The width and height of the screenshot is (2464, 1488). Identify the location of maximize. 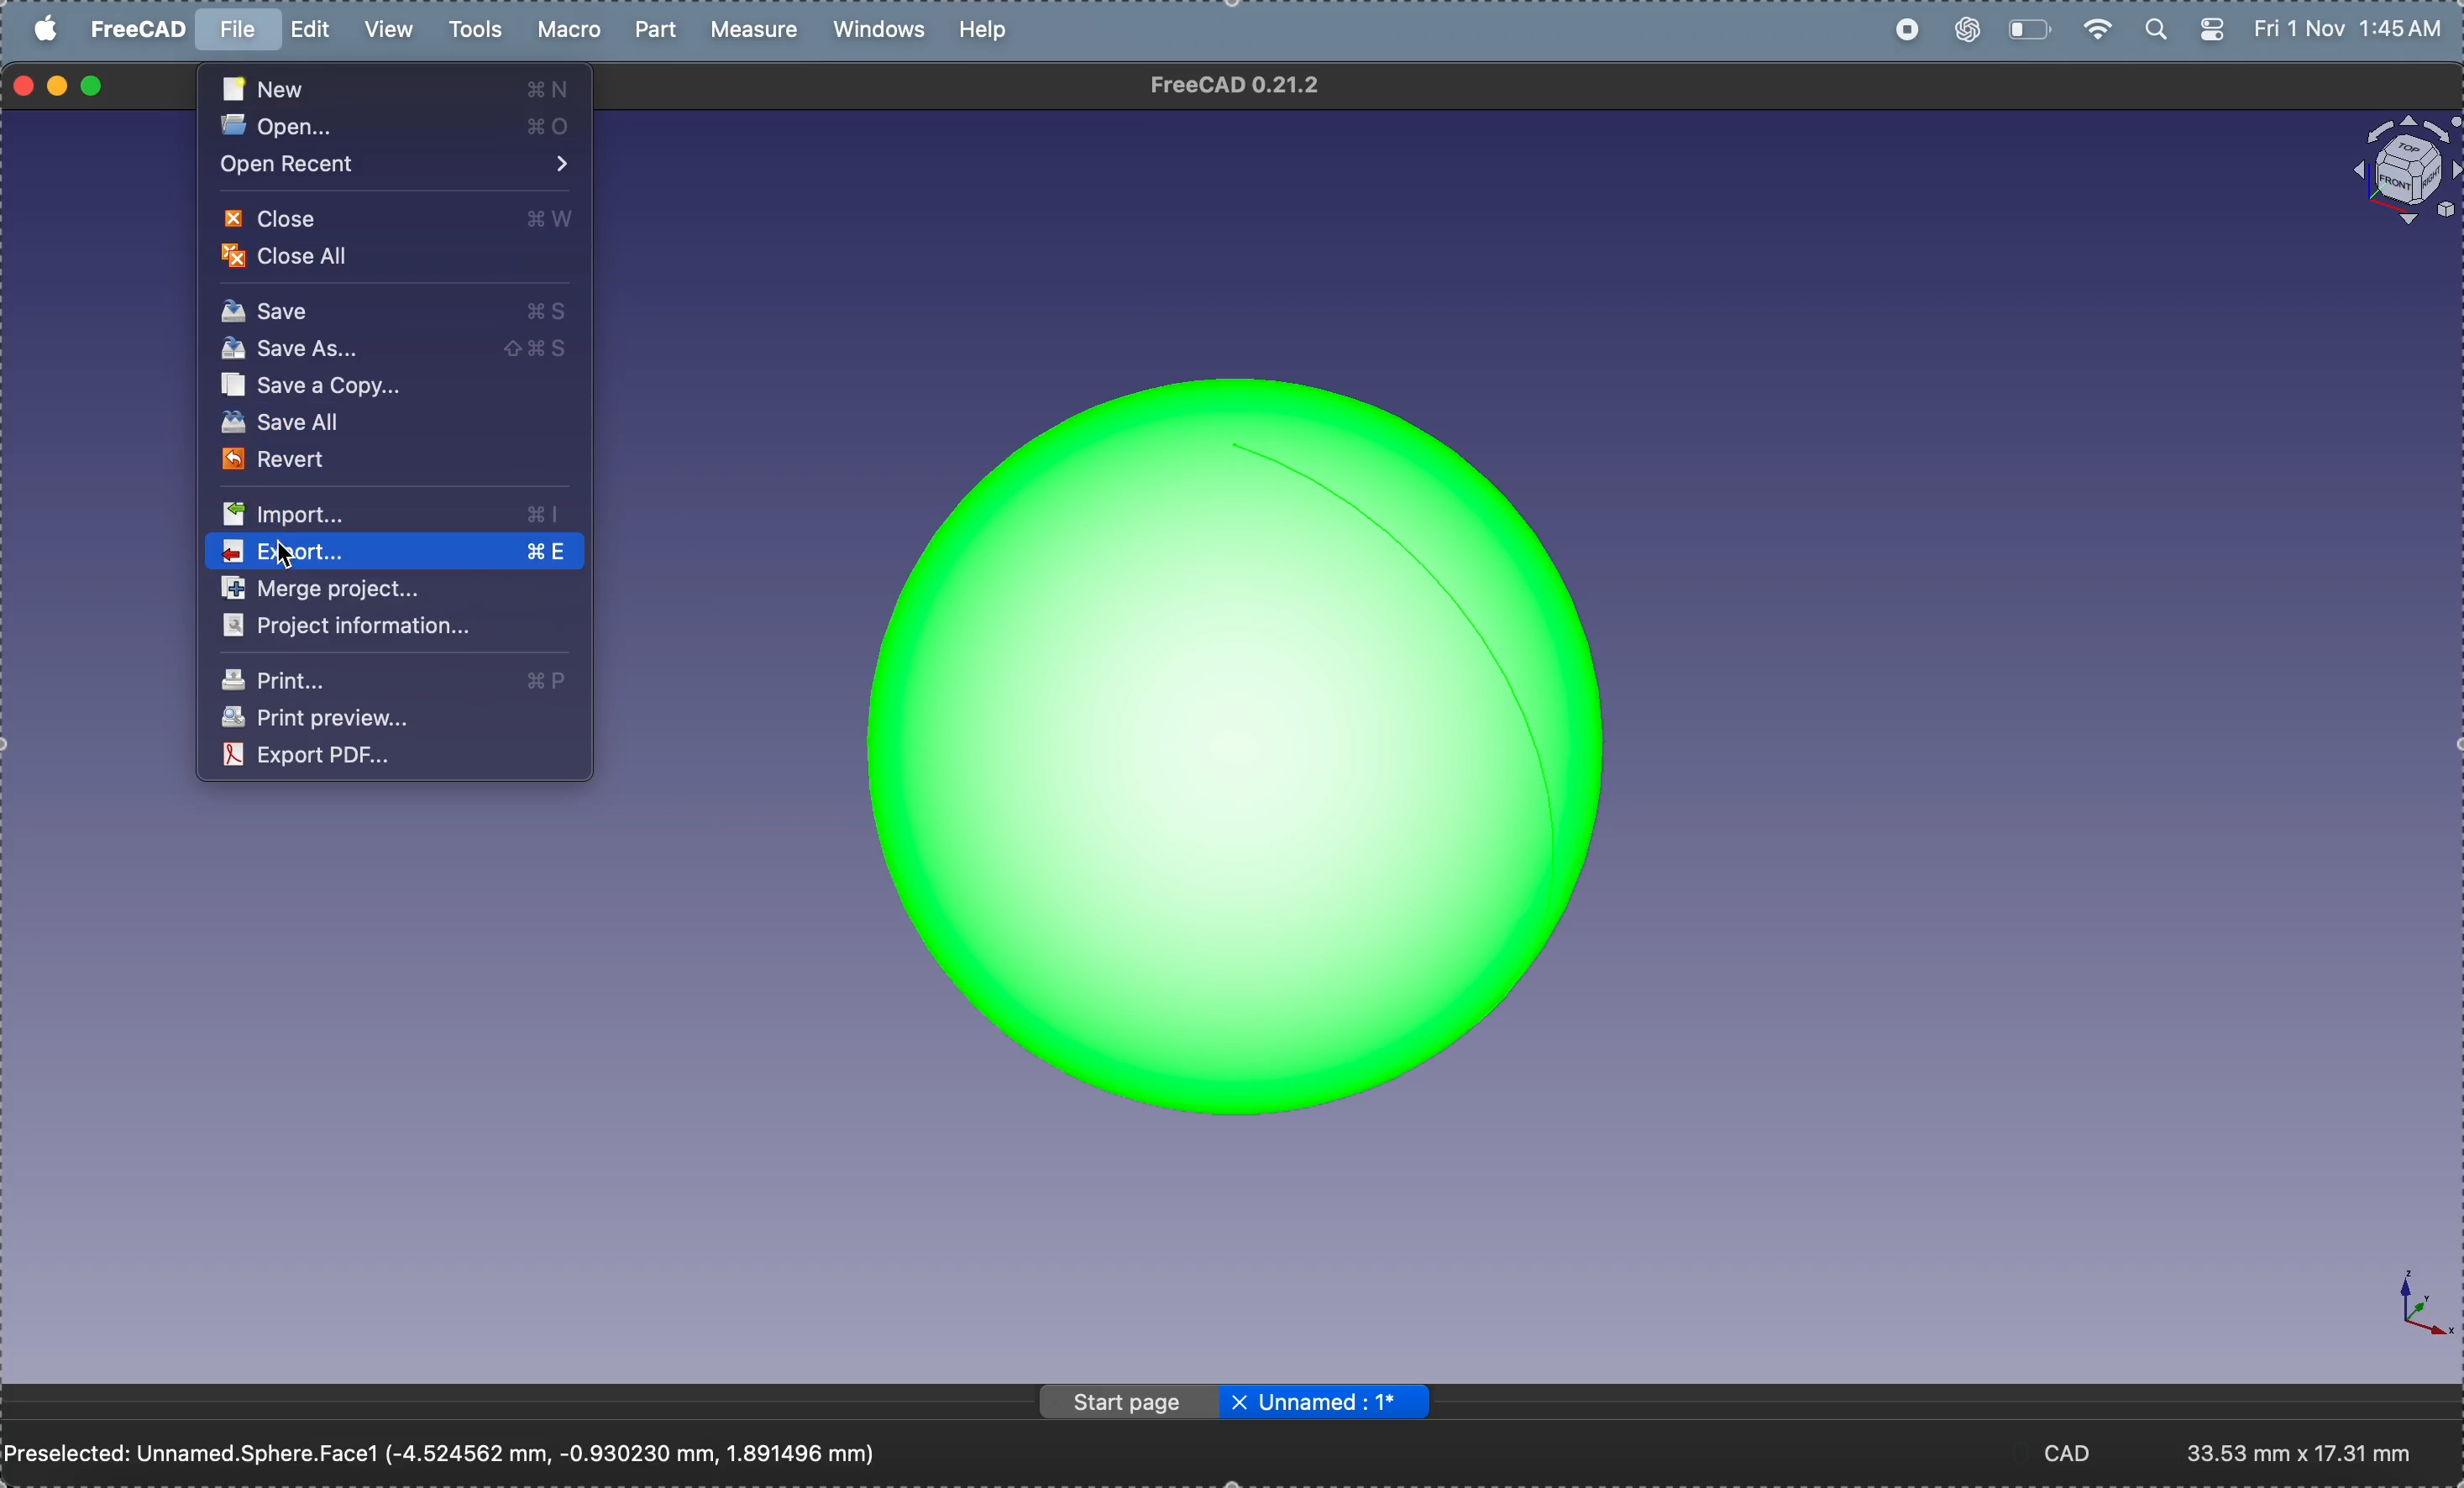
(98, 86).